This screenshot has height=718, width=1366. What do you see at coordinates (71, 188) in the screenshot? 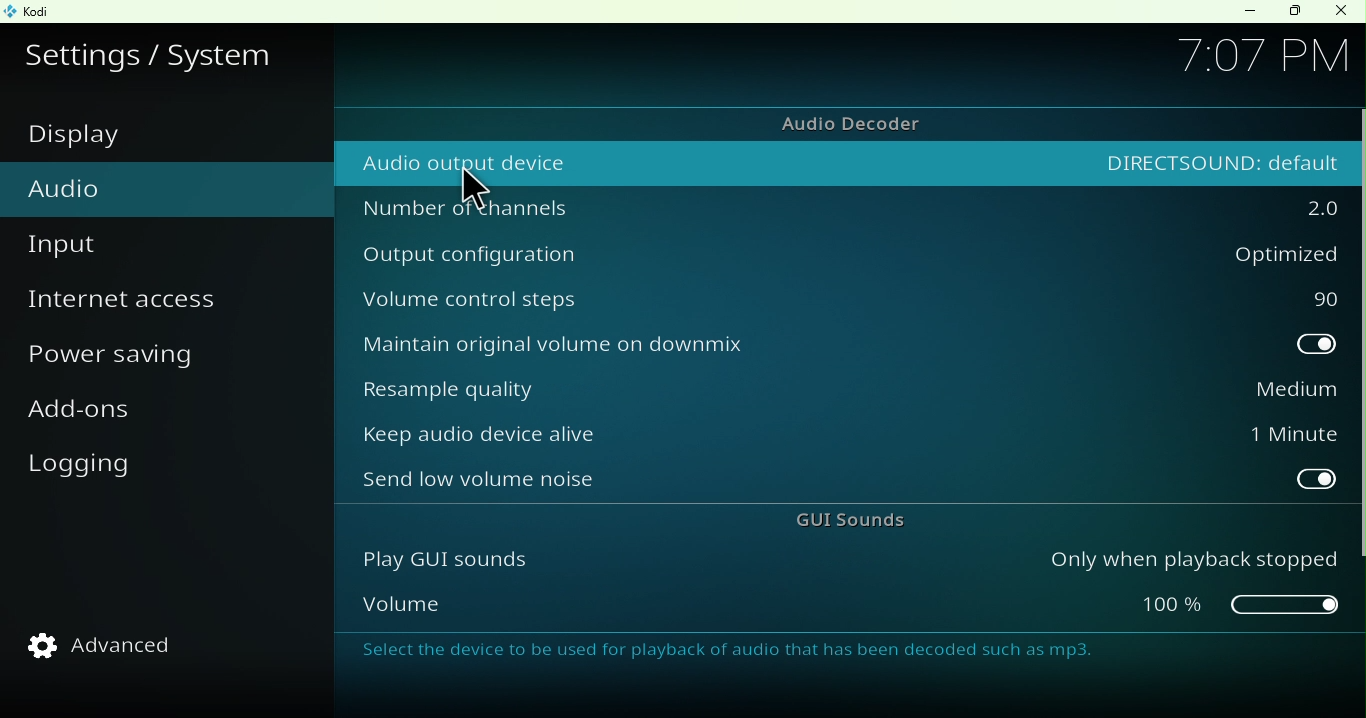
I see `Audio` at bounding box center [71, 188].